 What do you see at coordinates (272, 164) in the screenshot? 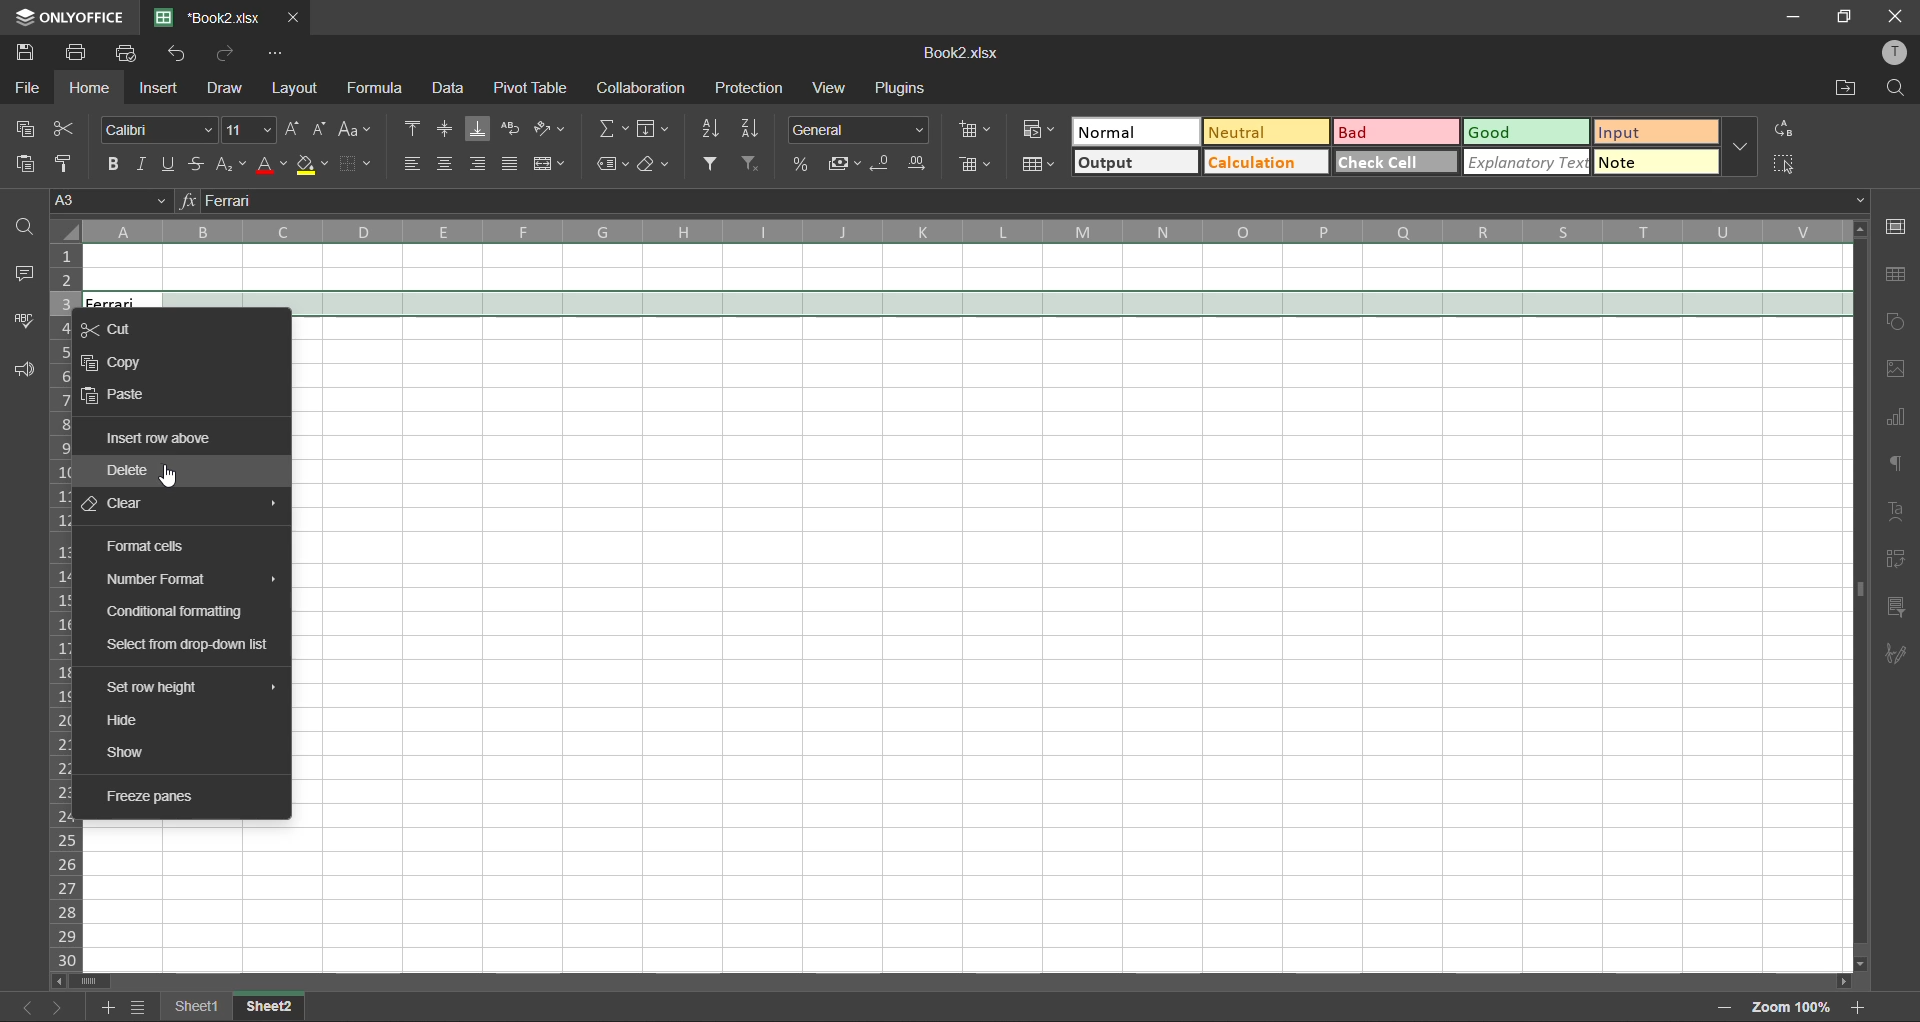
I see `font color` at bounding box center [272, 164].